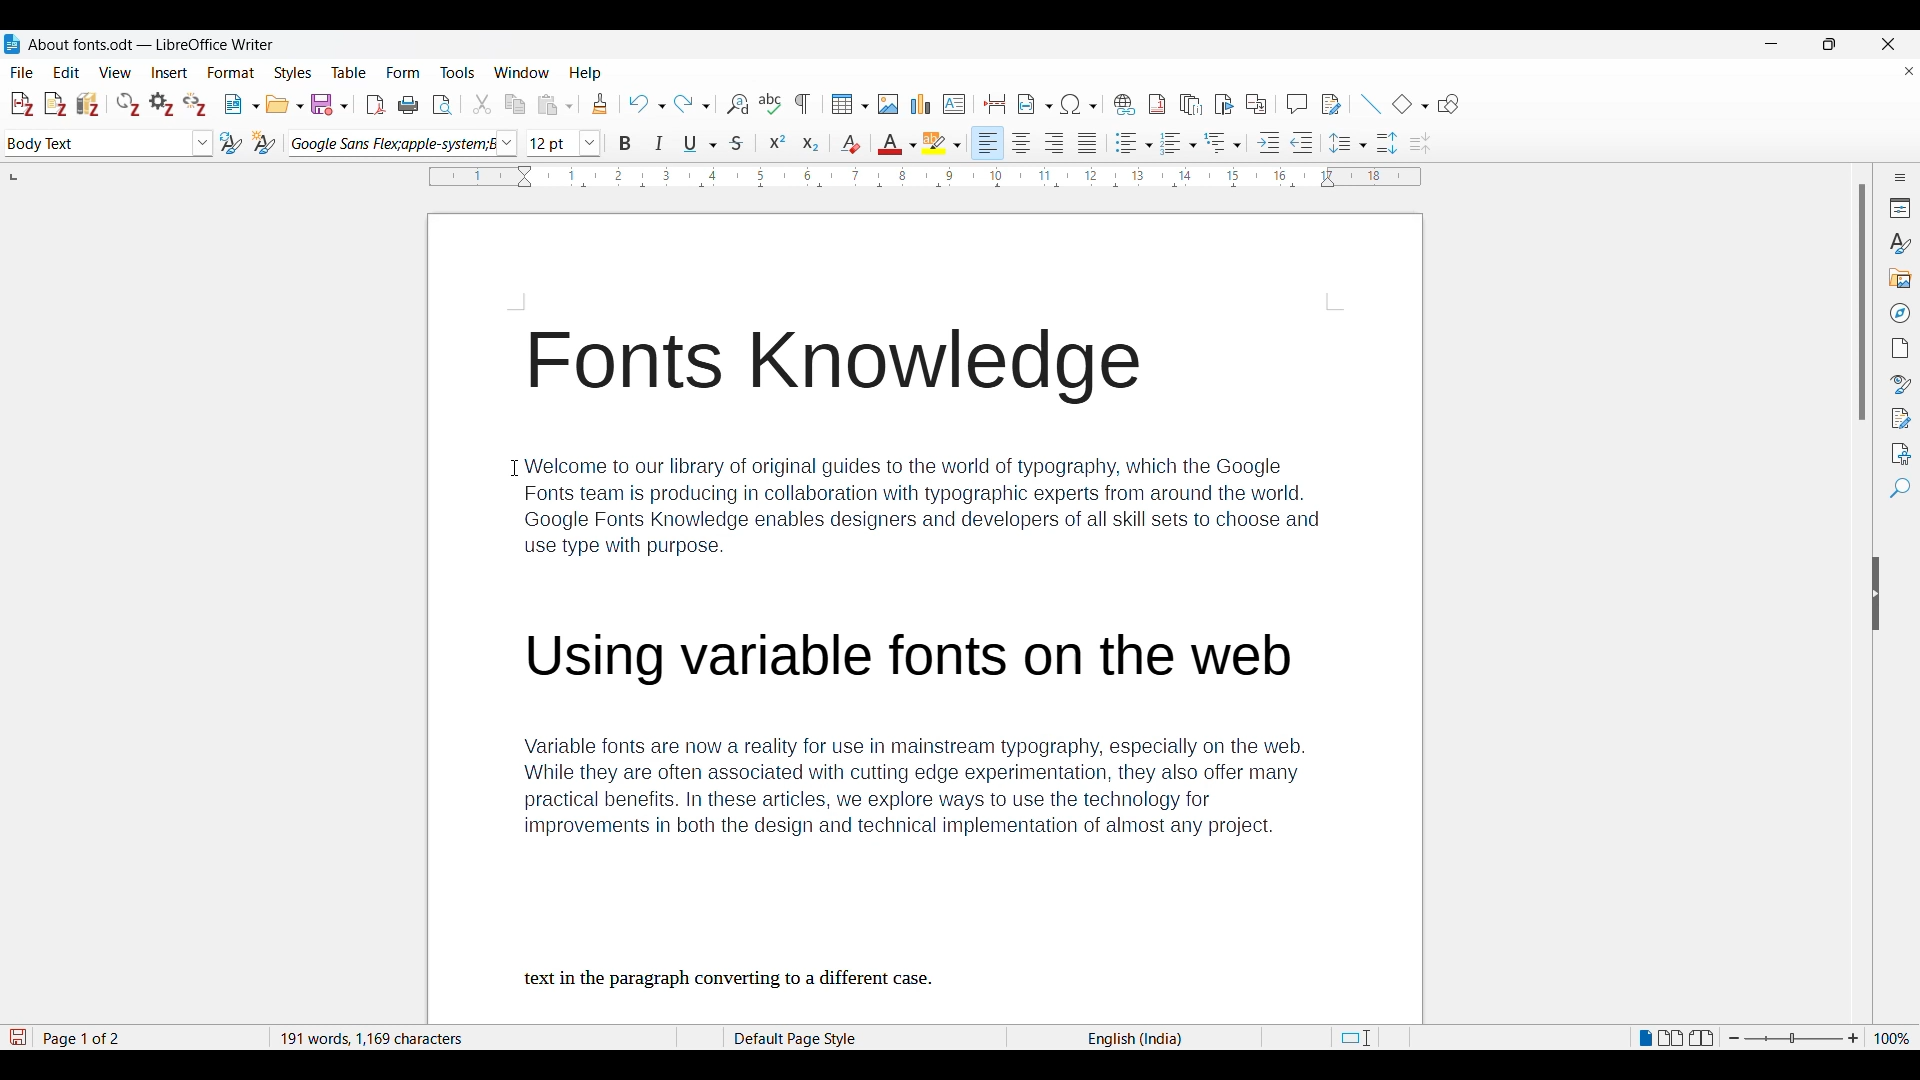  What do you see at coordinates (811, 143) in the screenshot?
I see `Subscript` at bounding box center [811, 143].